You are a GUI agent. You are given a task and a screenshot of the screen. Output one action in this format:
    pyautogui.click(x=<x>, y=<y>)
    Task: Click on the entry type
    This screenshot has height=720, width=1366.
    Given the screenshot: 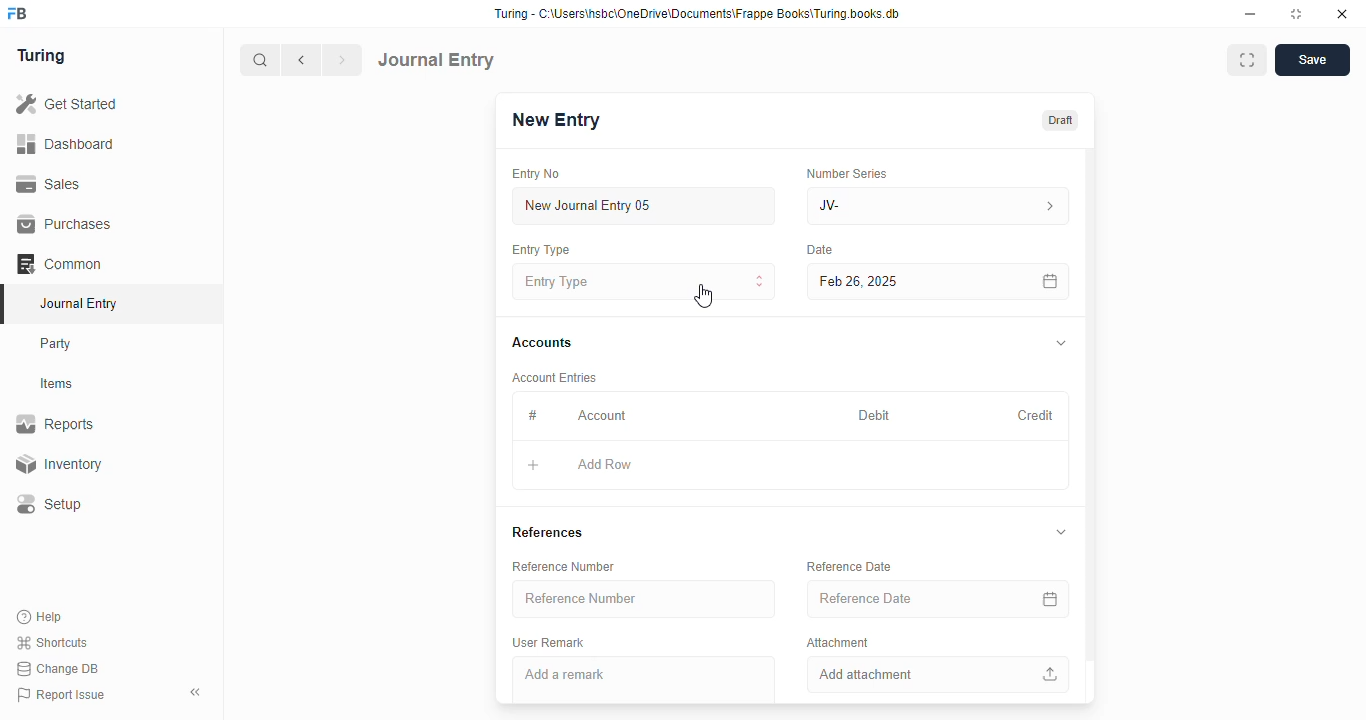 What is the action you would take?
    pyautogui.click(x=541, y=250)
    